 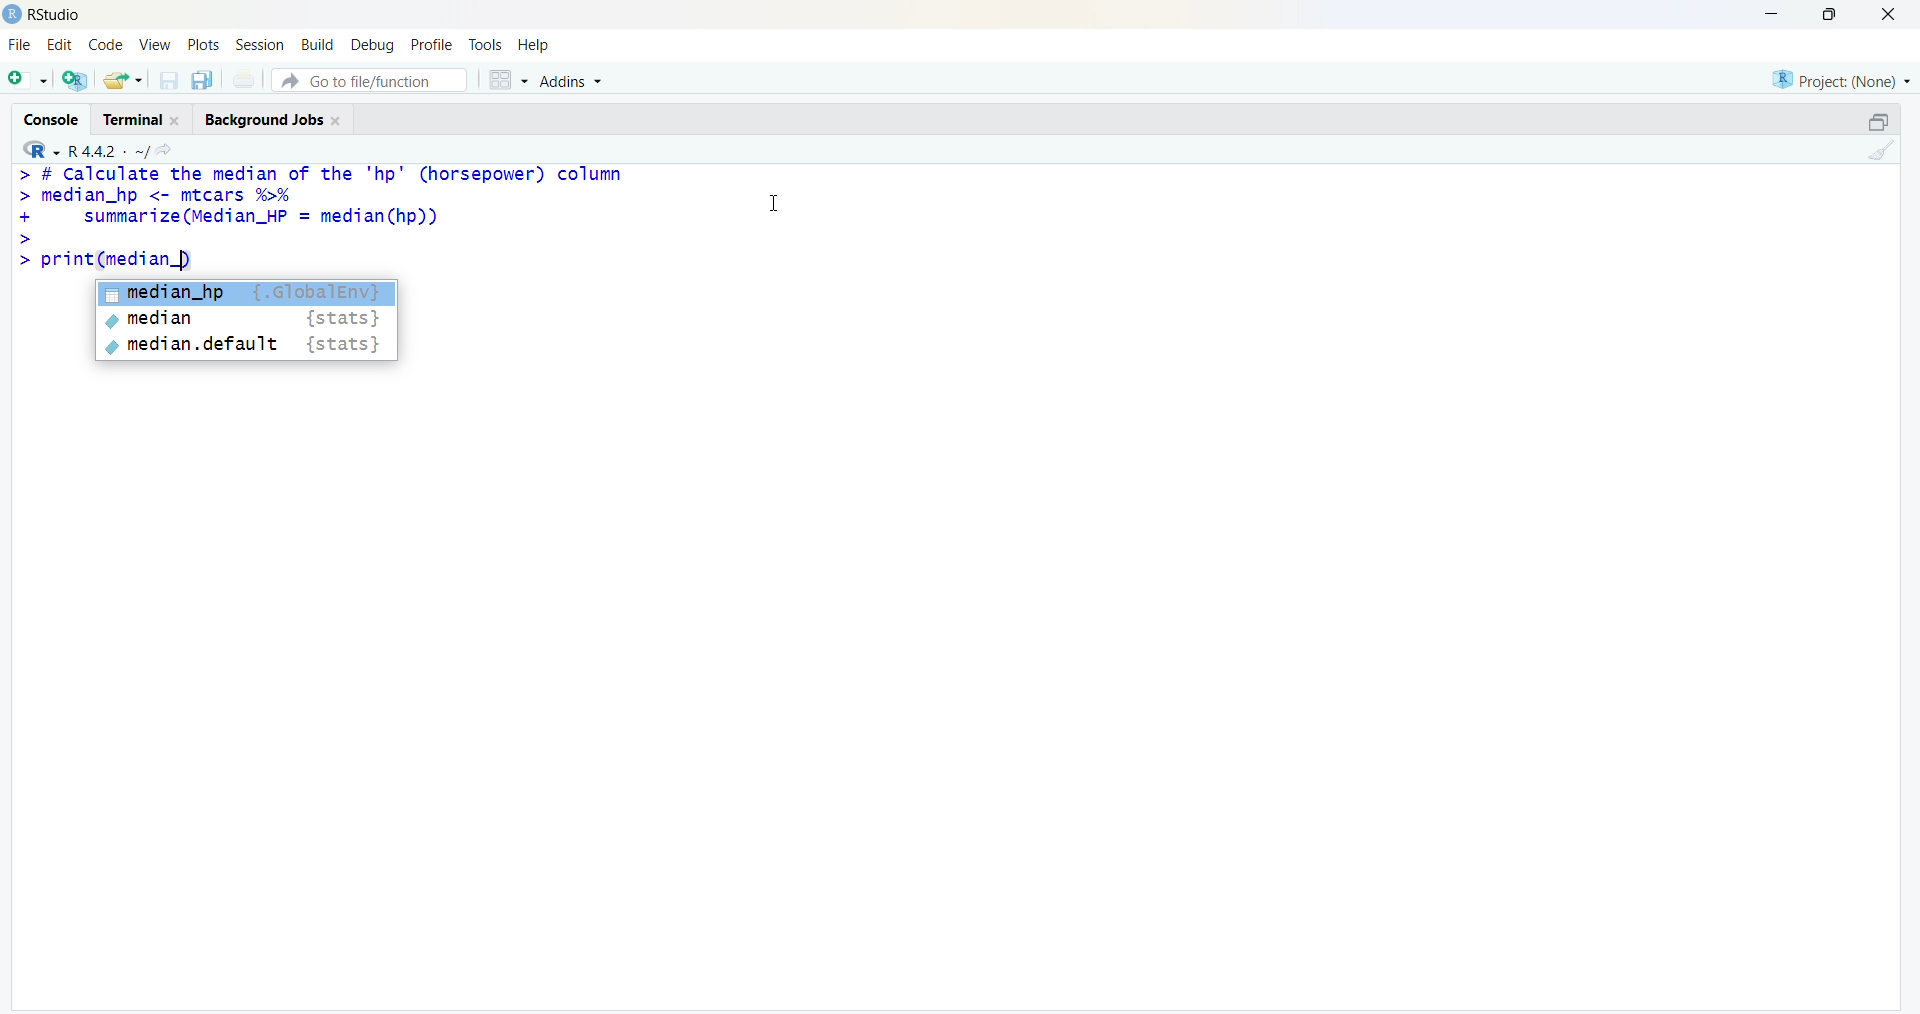 What do you see at coordinates (1881, 150) in the screenshot?
I see `clean` at bounding box center [1881, 150].